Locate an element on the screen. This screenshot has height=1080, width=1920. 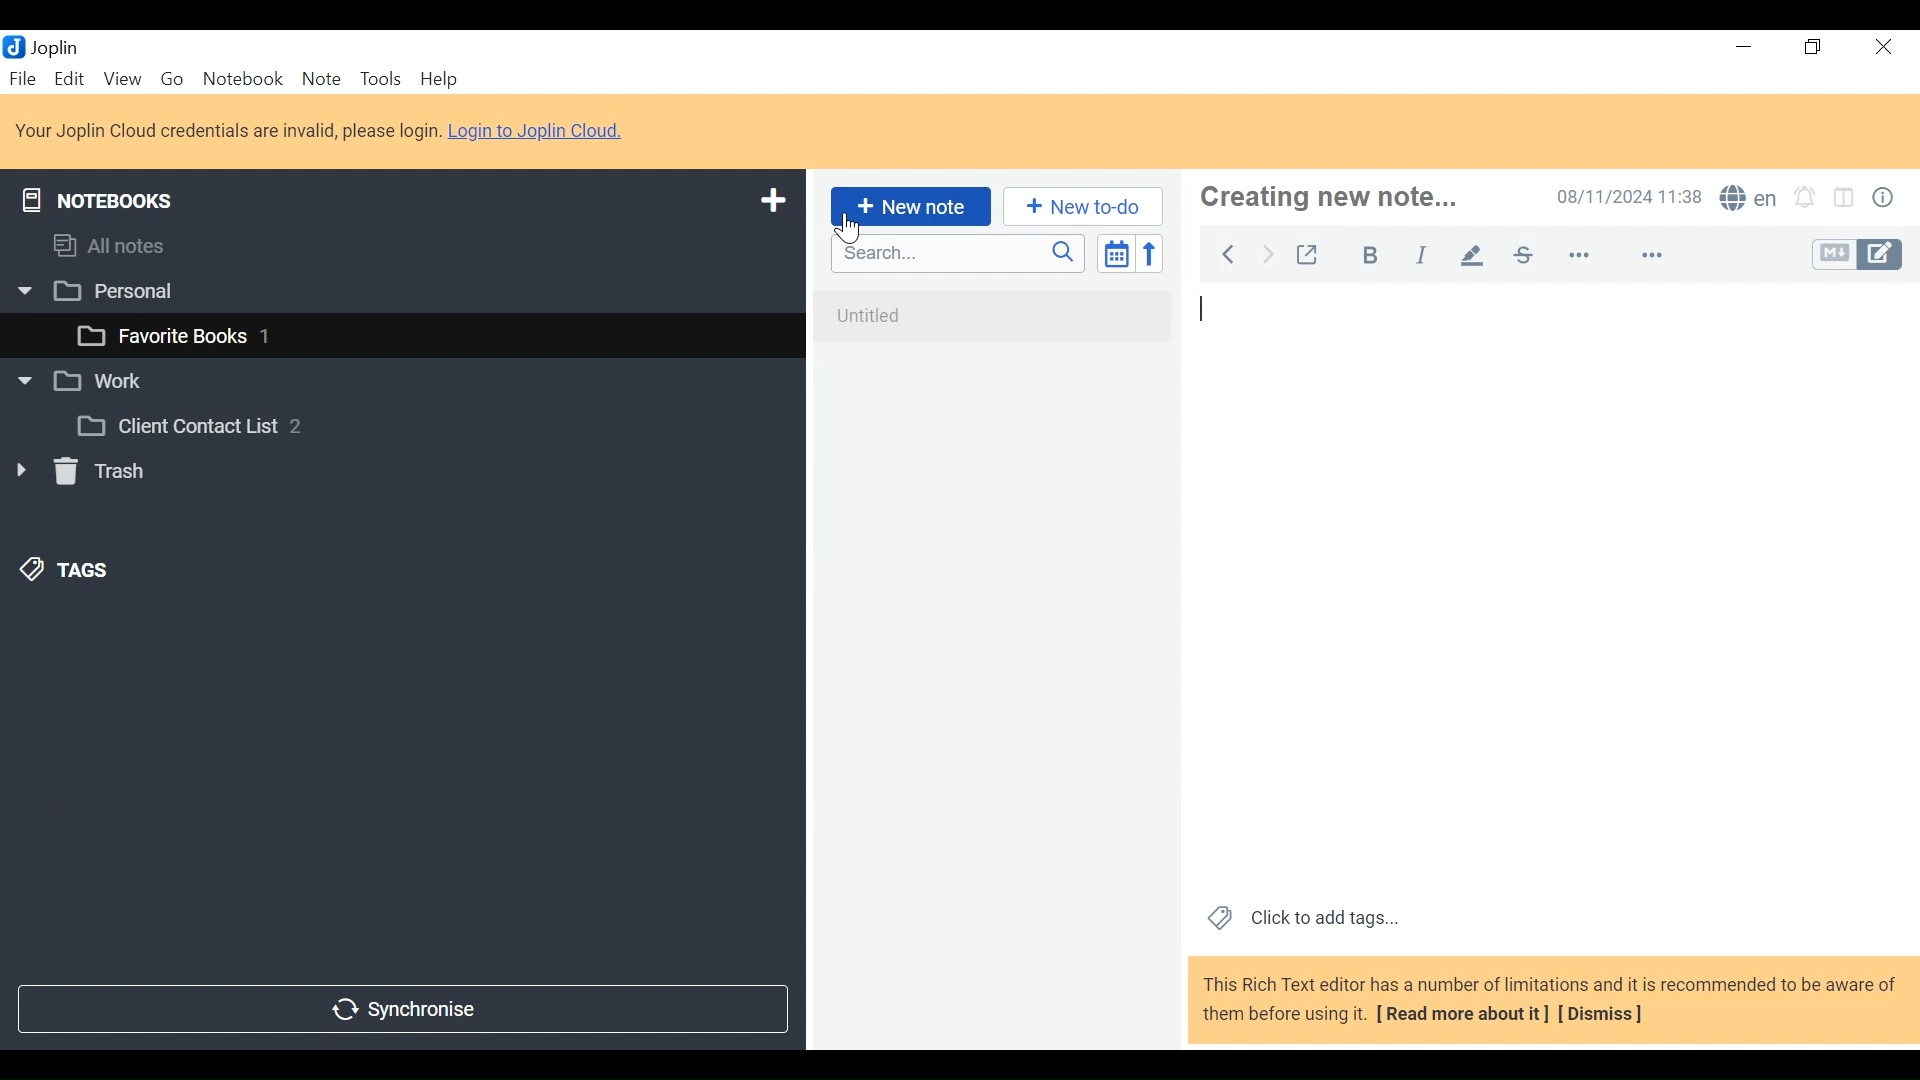
Reverse sort order is located at coordinates (1150, 254).